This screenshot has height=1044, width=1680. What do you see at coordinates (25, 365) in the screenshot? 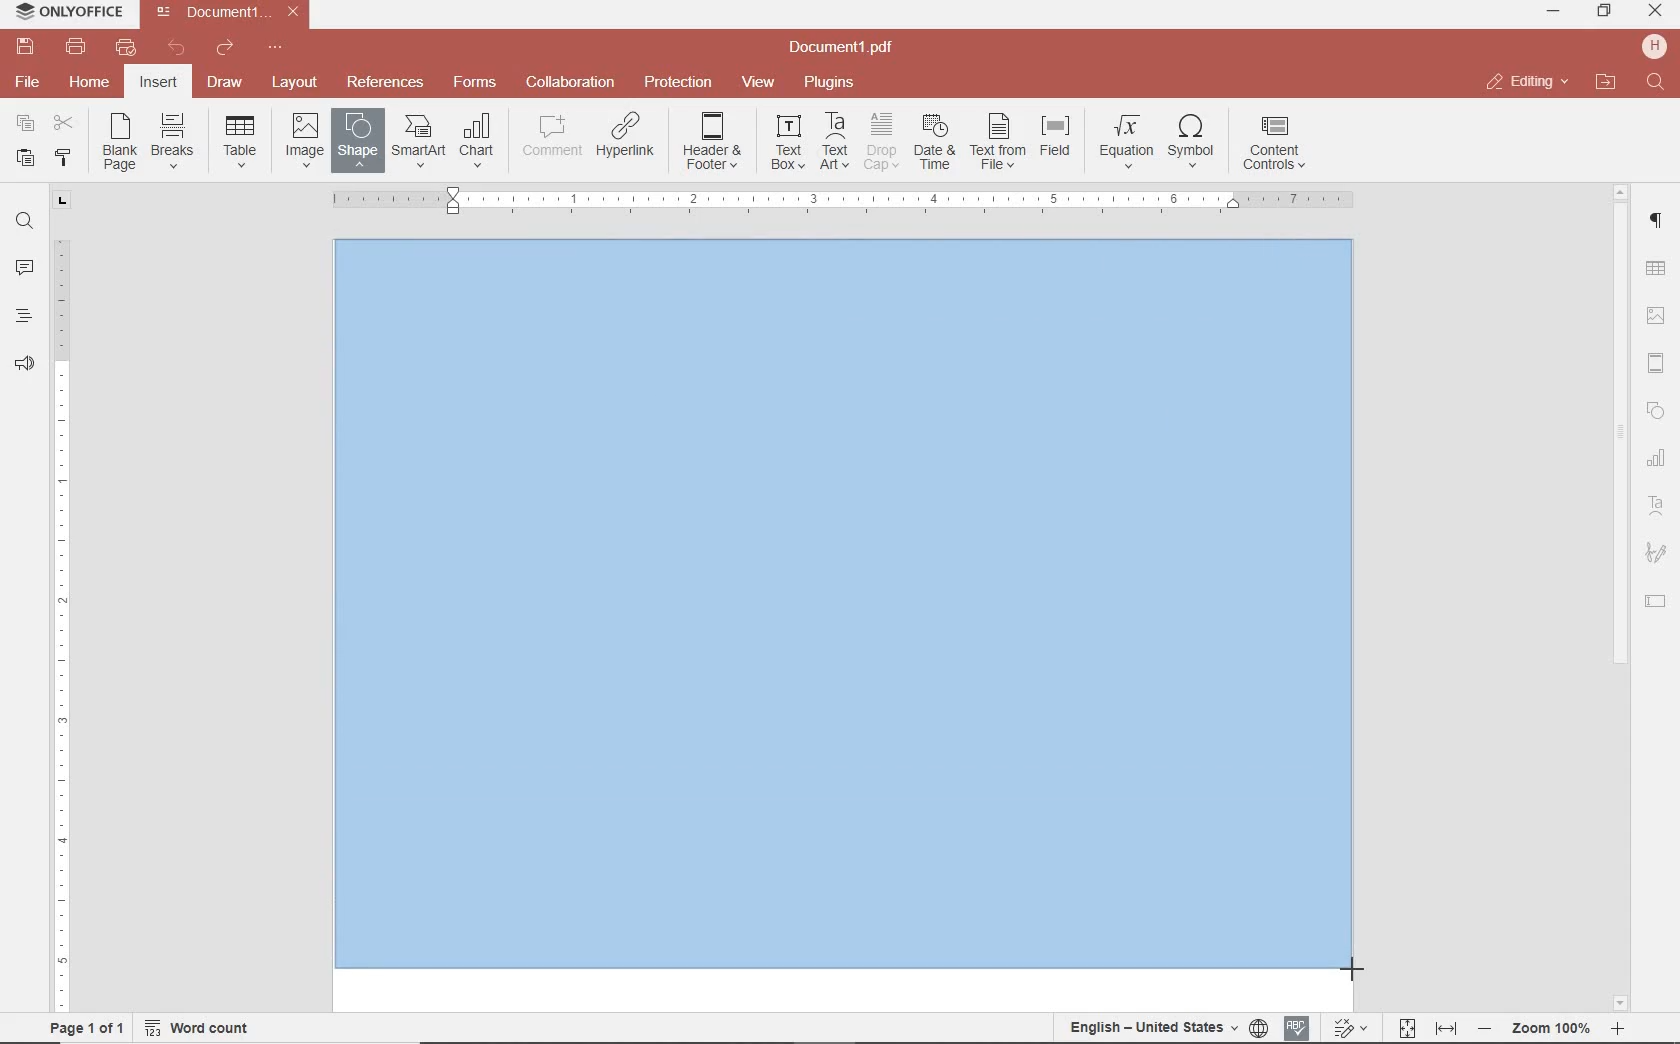
I see `feedback & support` at bounding box center [25, 365].